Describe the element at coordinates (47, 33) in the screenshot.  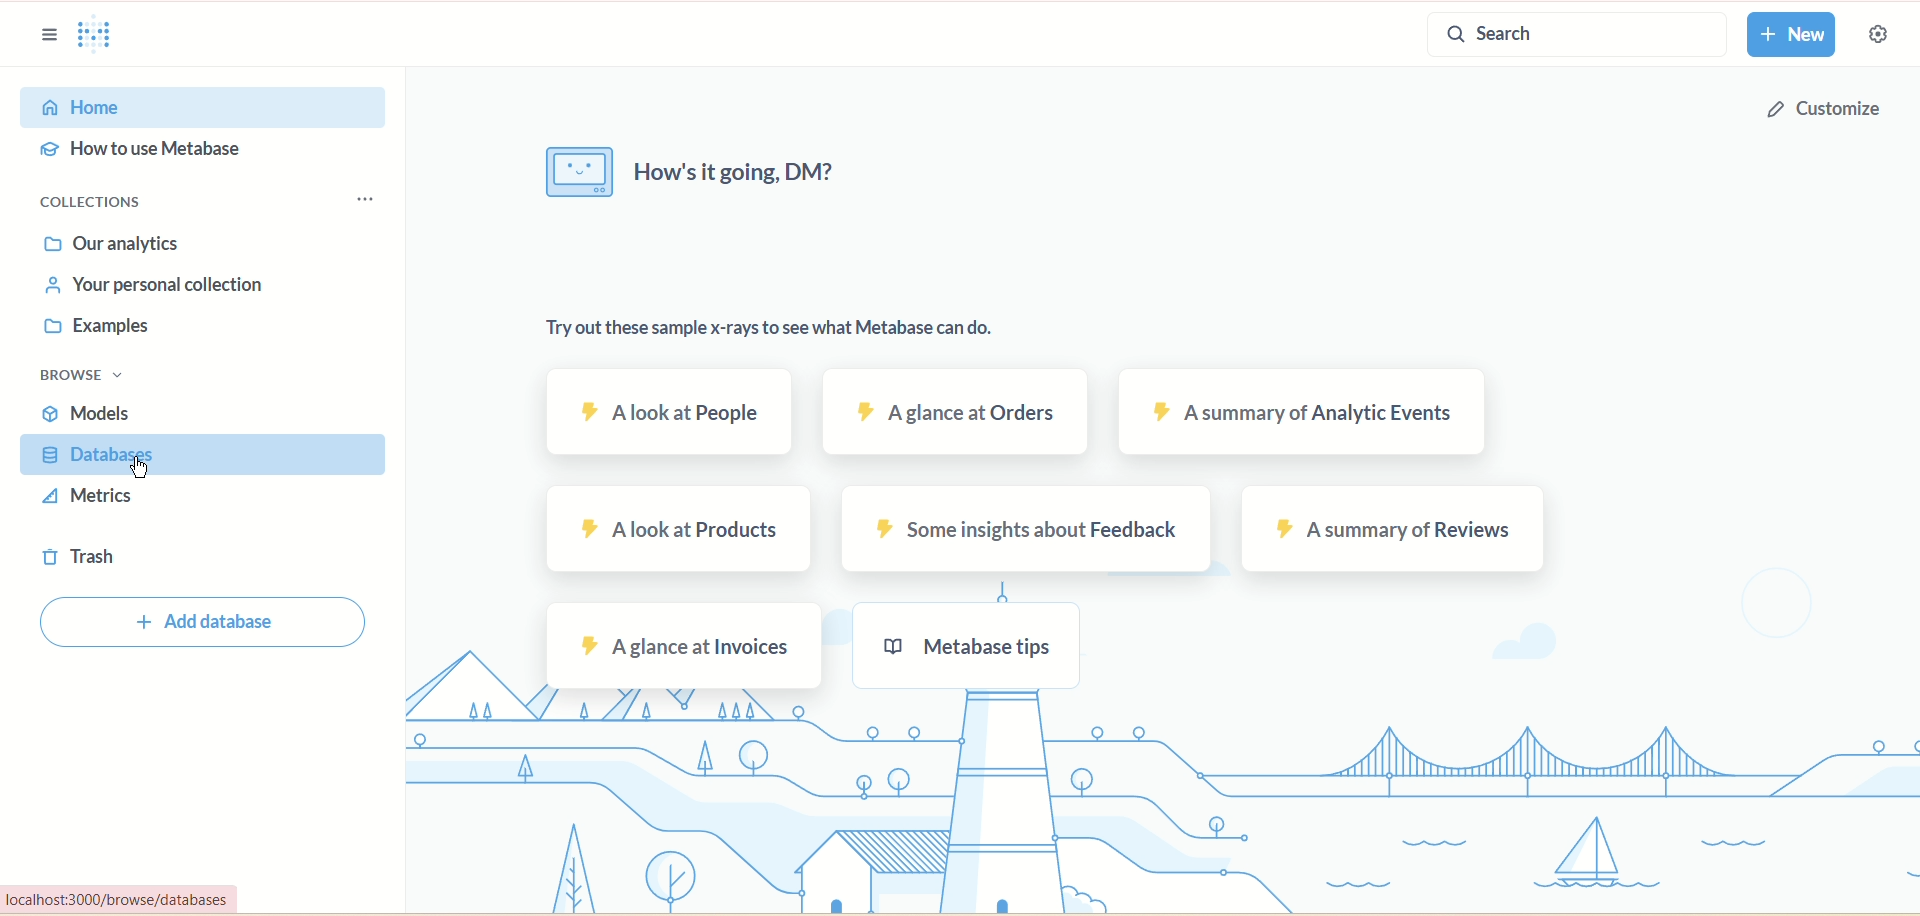
I see `sidebar` at that location.